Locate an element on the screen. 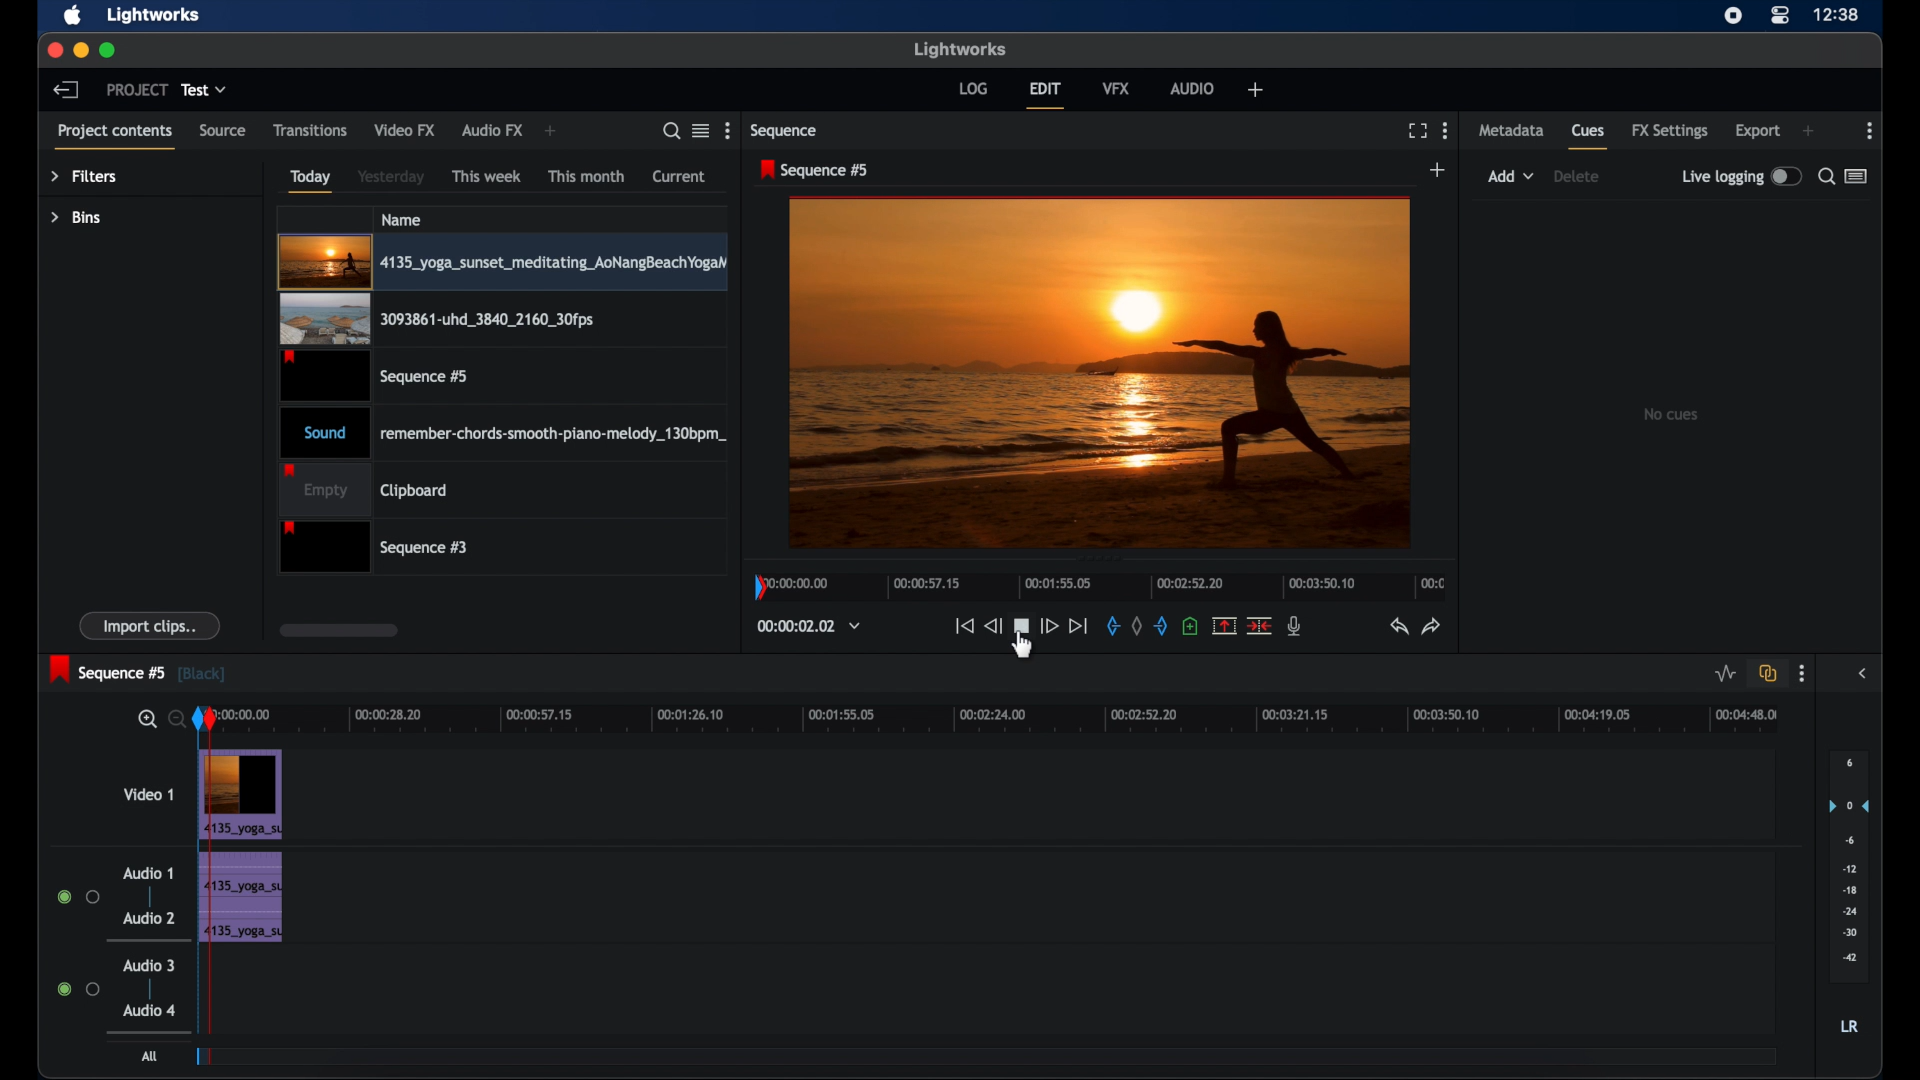 The width and height of the screenshot is (1920, 1080). name is located at coordinates (402, 219).